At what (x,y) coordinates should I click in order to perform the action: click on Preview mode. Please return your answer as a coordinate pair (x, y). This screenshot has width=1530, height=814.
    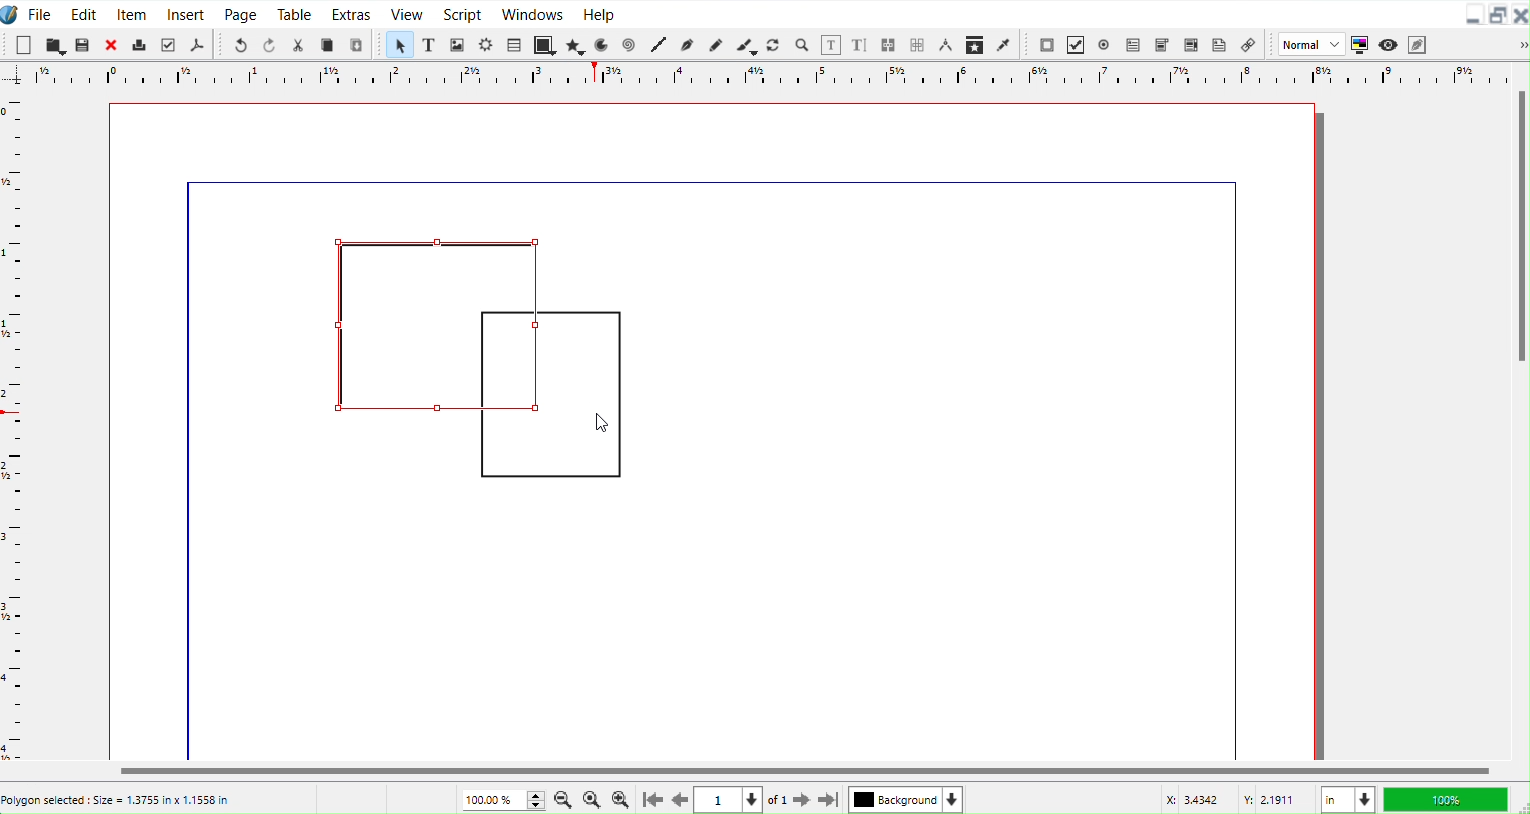
    Looking at the image, I should click on (1387, 43).